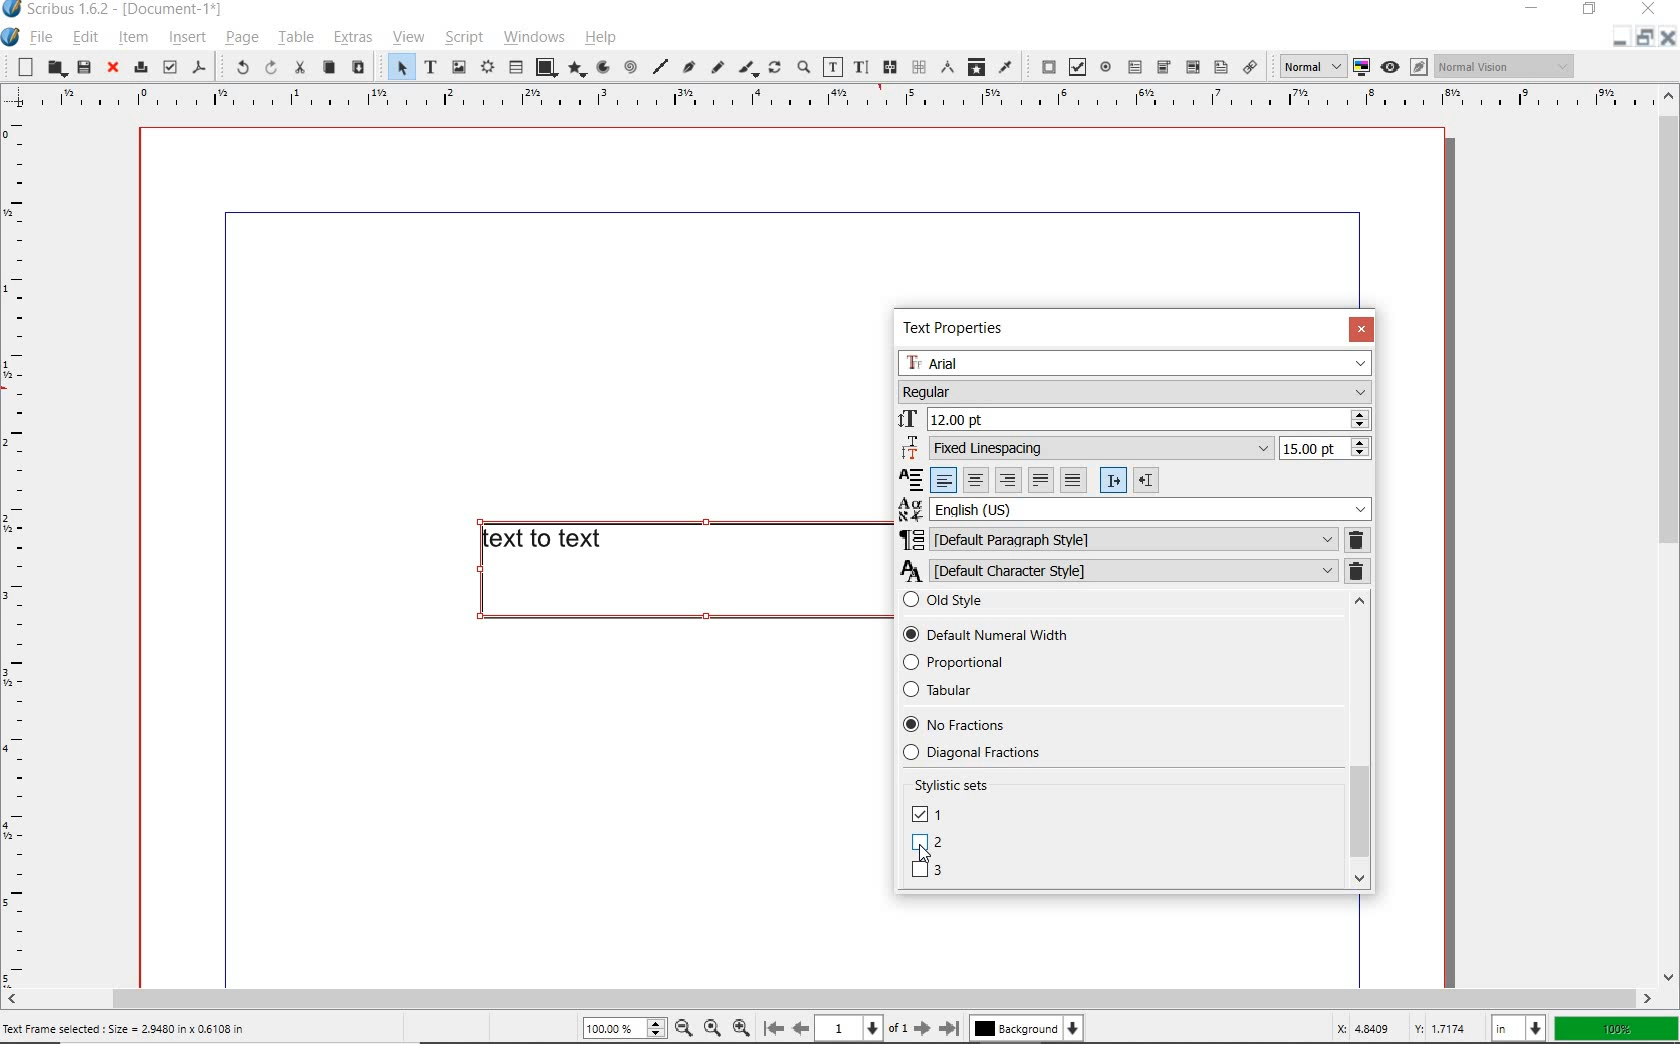 The image size is (1680, 1044). Describe the element at coordinates (860, 67) in the screenshot. I see `edit text with story editor` at that location.